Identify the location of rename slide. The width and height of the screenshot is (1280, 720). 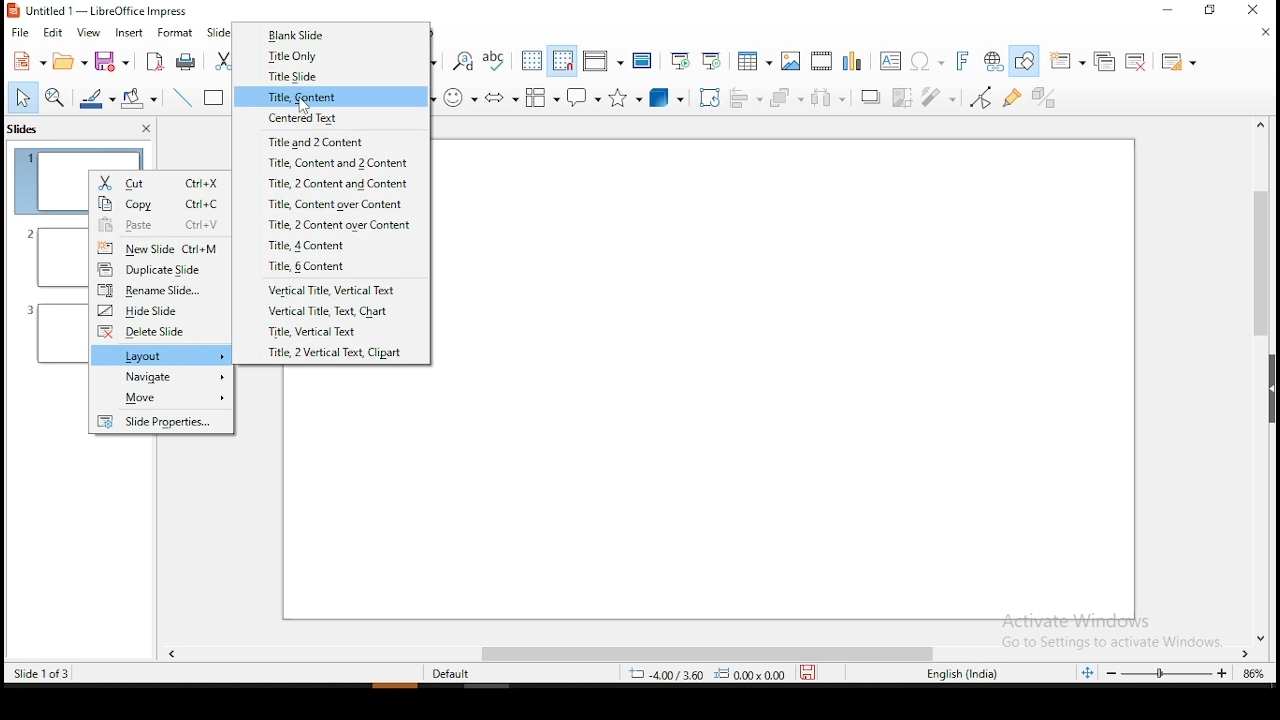
(161, 289).